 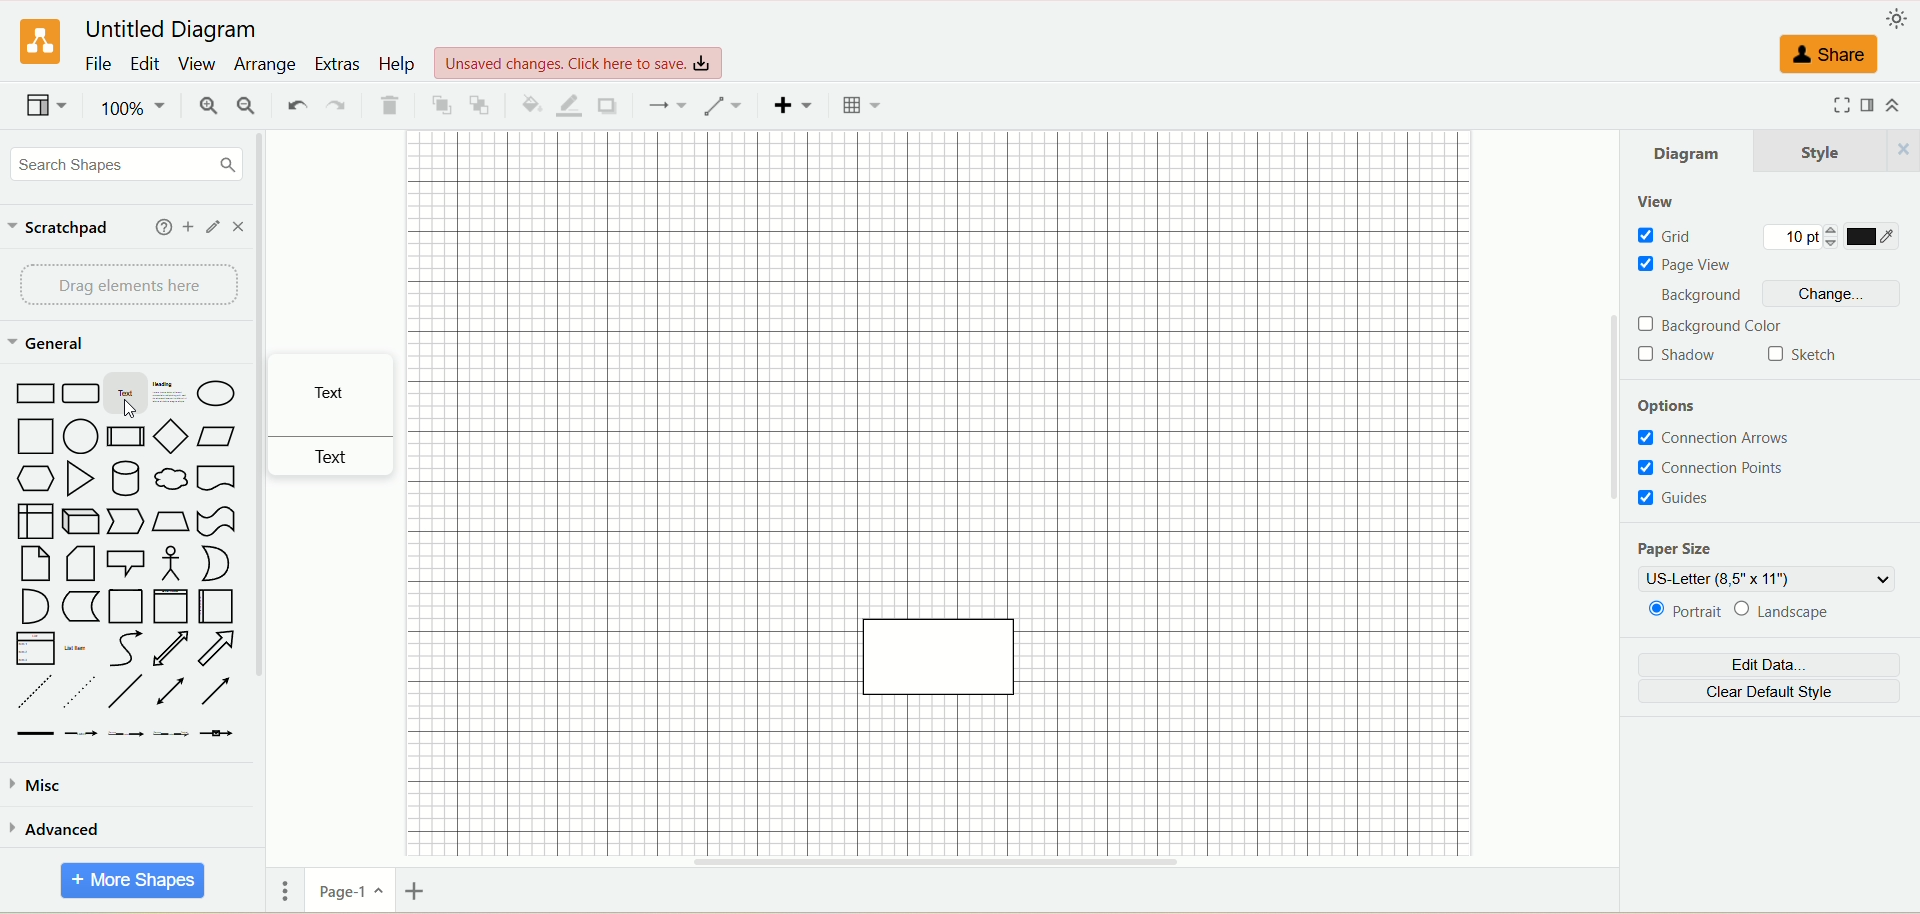 I want to click on file, so click(x=98, y=63).